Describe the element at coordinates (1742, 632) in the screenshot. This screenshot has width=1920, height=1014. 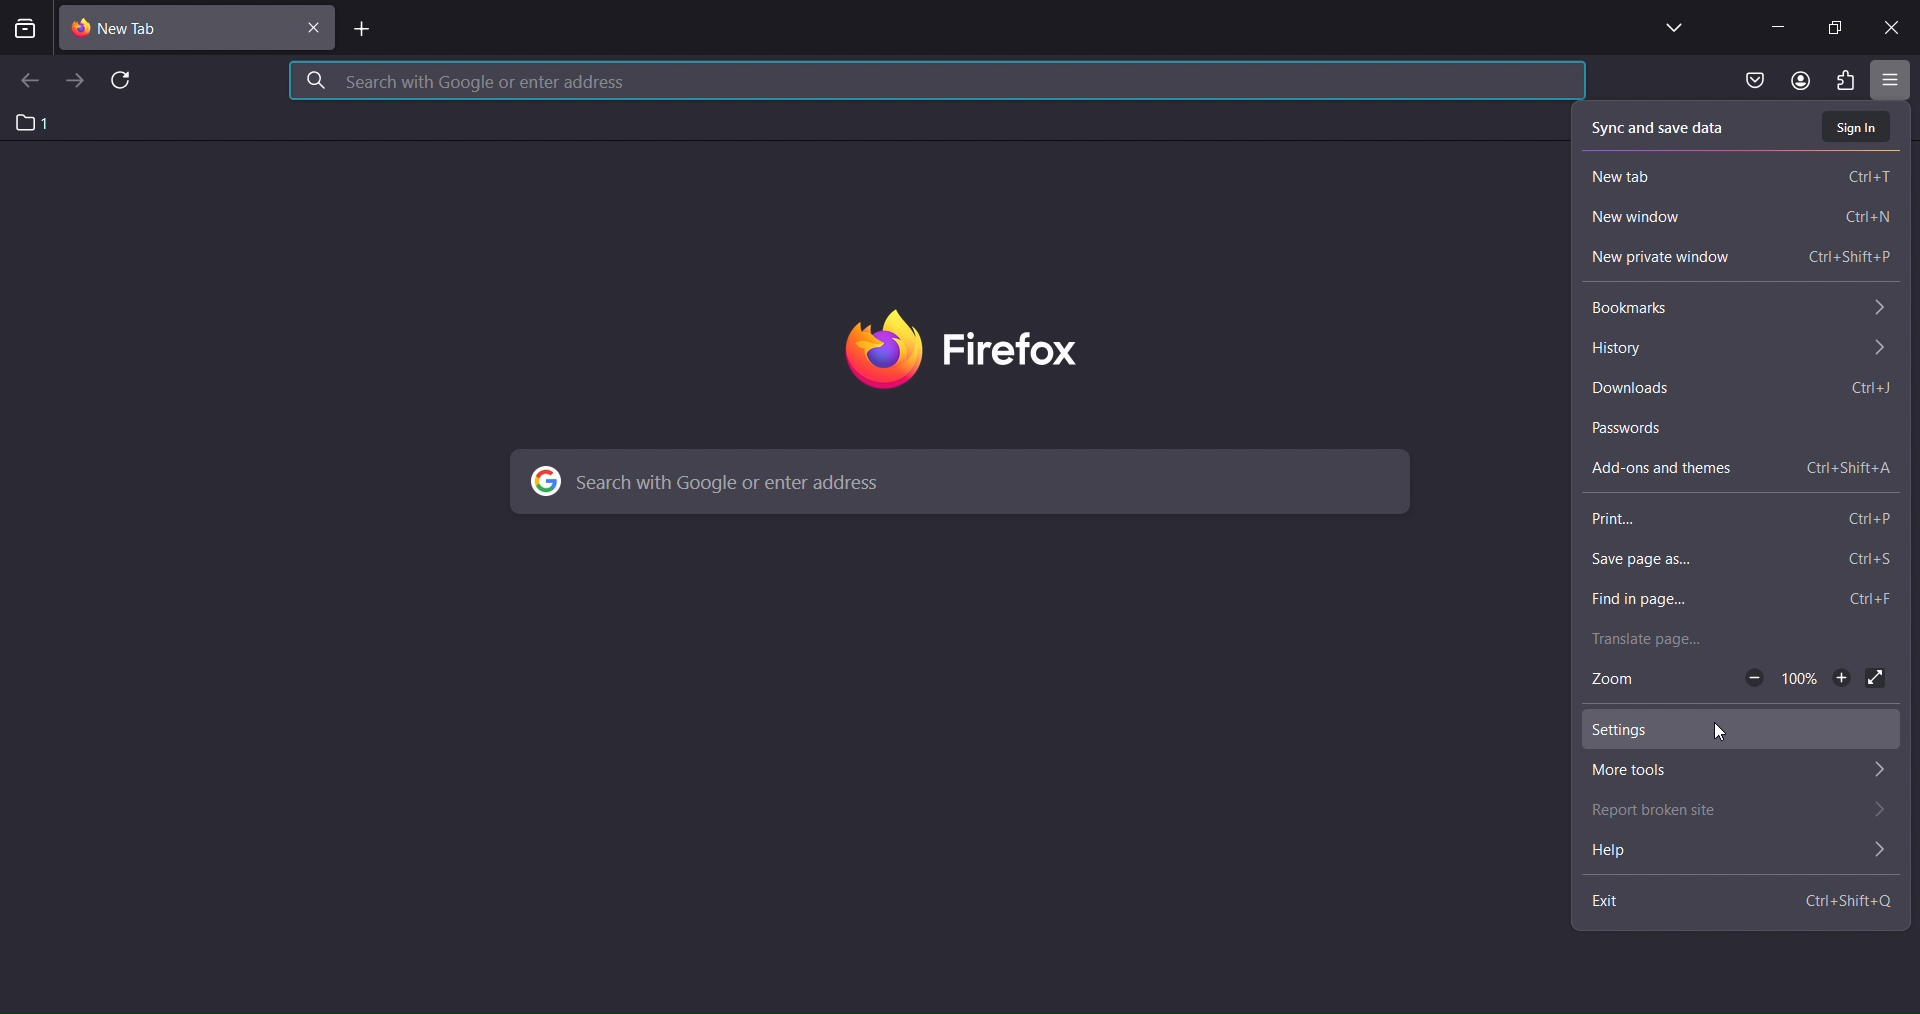
I see `translate page` at that location.